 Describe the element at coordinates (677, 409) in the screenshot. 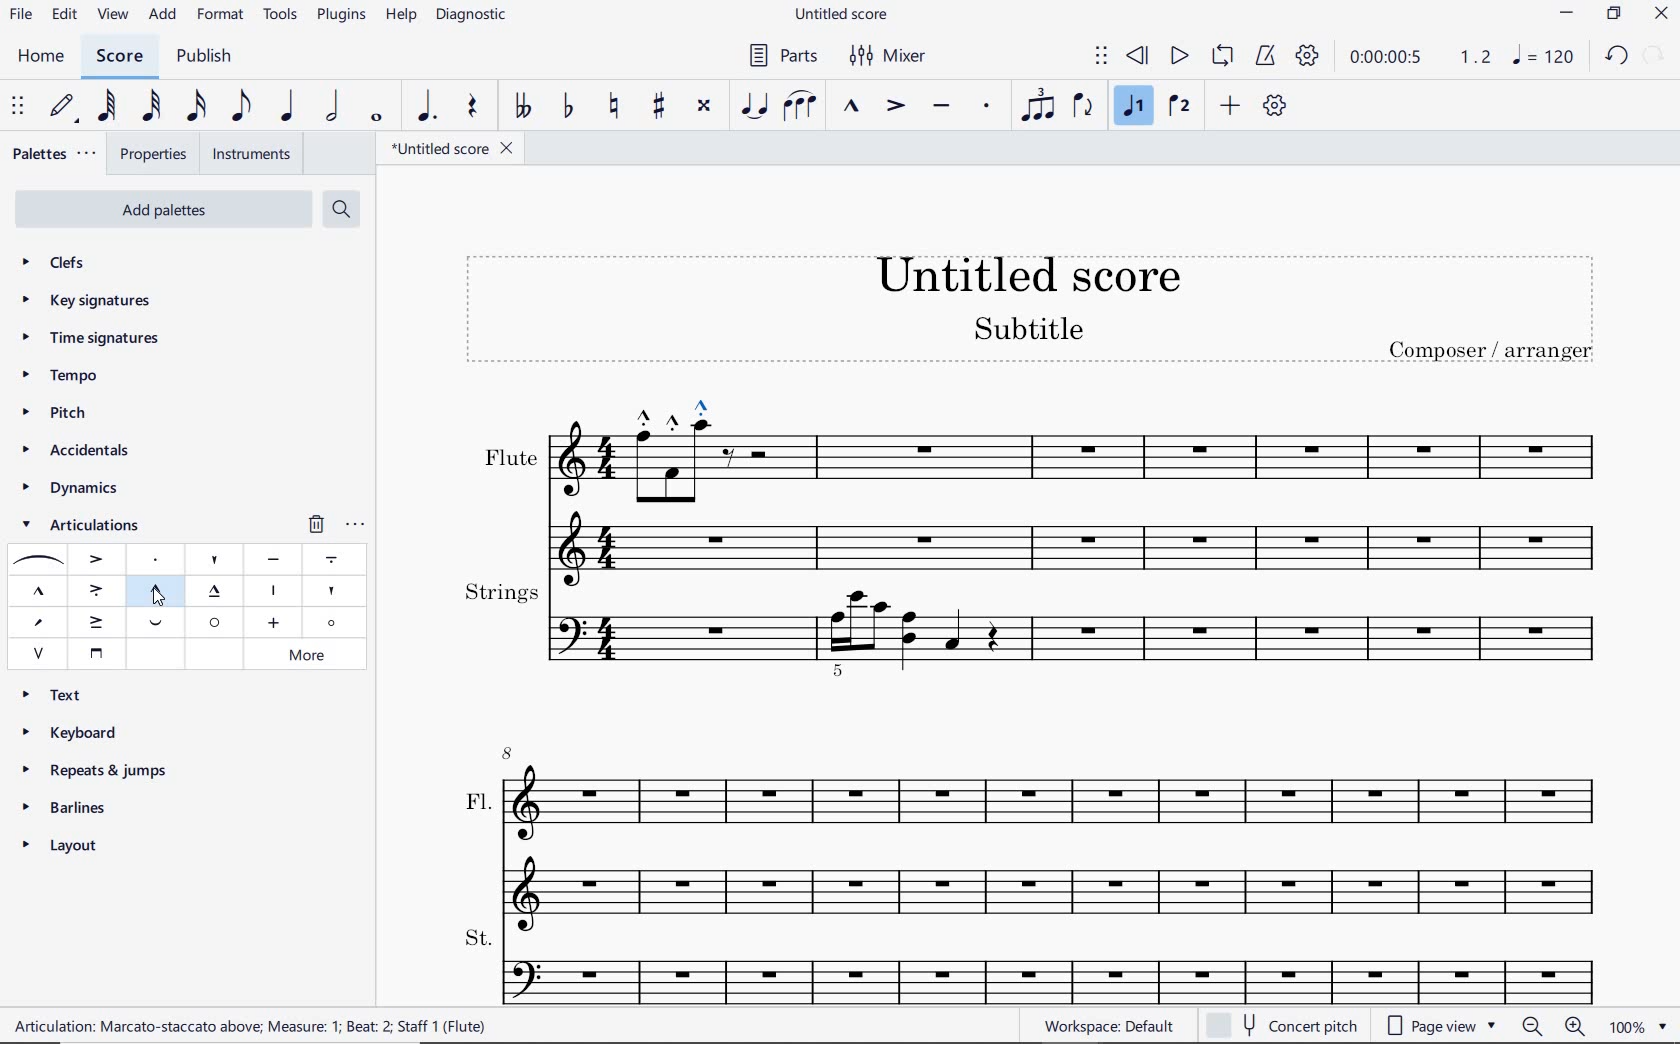

I see `ADDED: MARCATO-STACCATO ABOVE` at that location.